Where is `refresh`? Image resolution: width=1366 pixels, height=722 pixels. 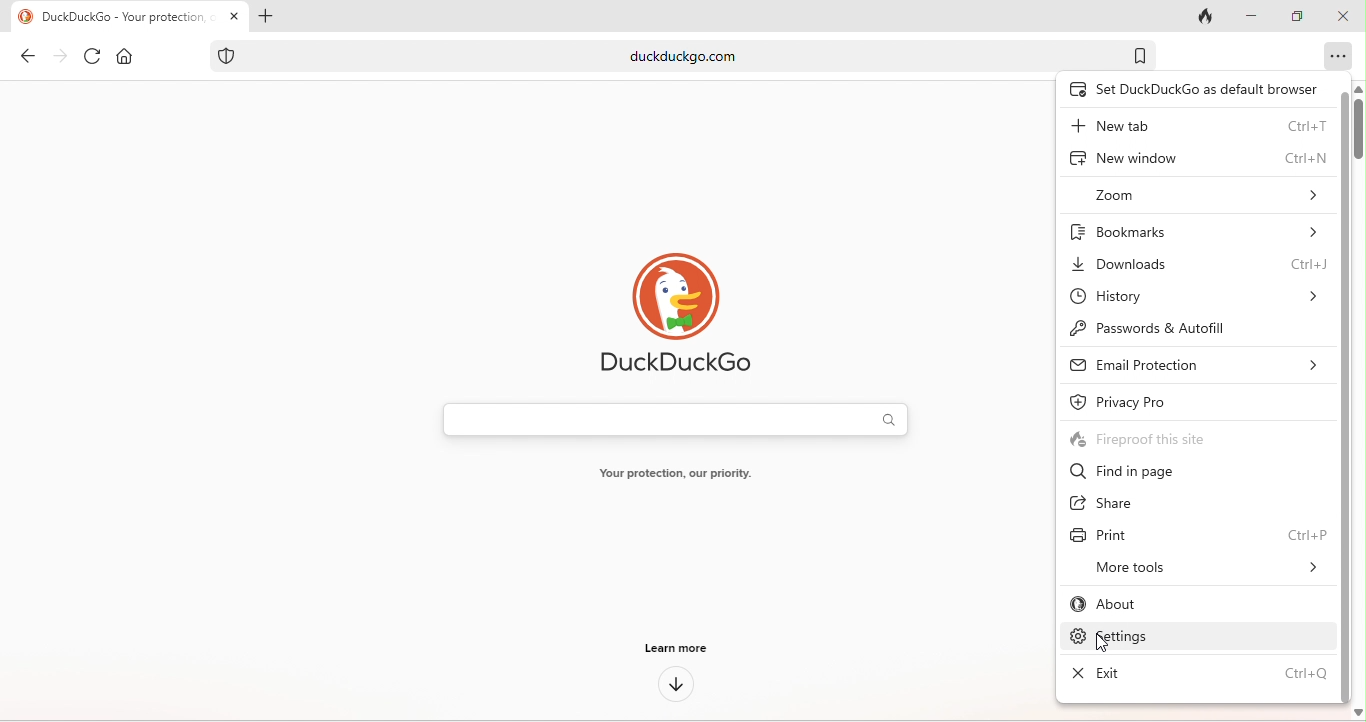
refresh is located at coordinates (93, 56).